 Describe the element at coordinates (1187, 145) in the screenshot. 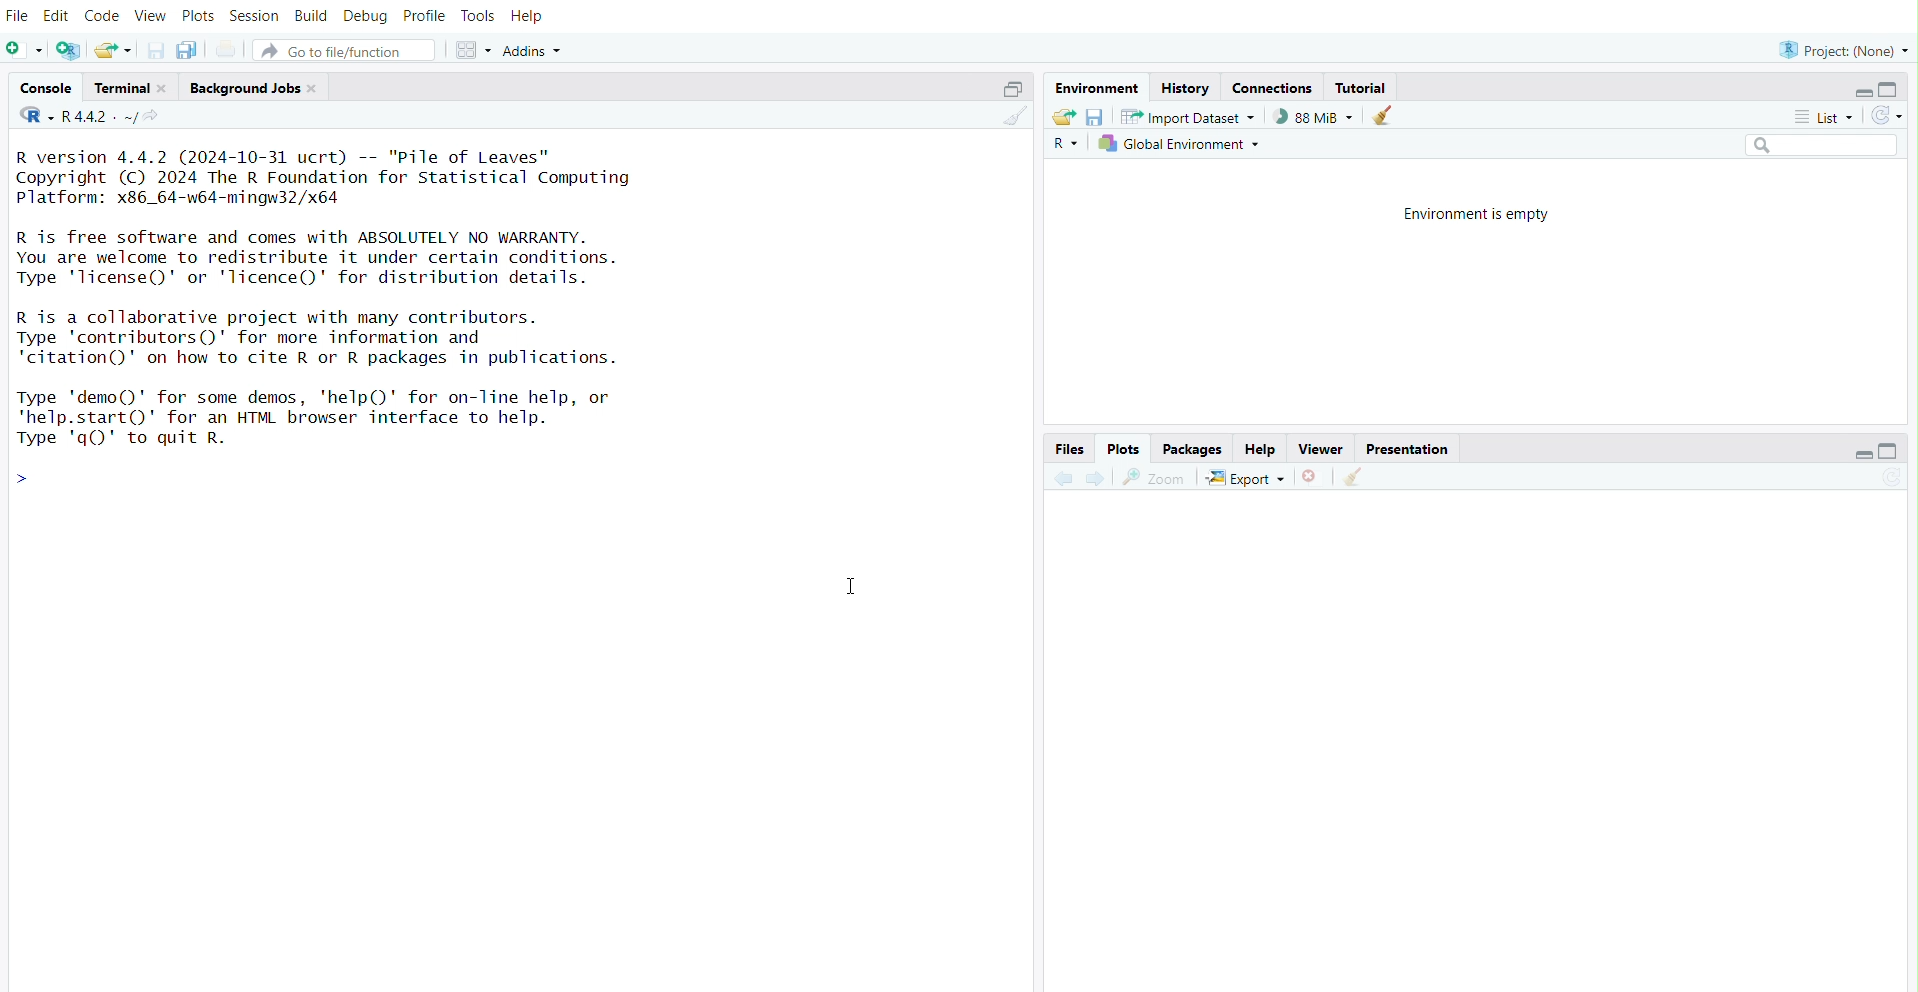

I see `global environment` at that location.